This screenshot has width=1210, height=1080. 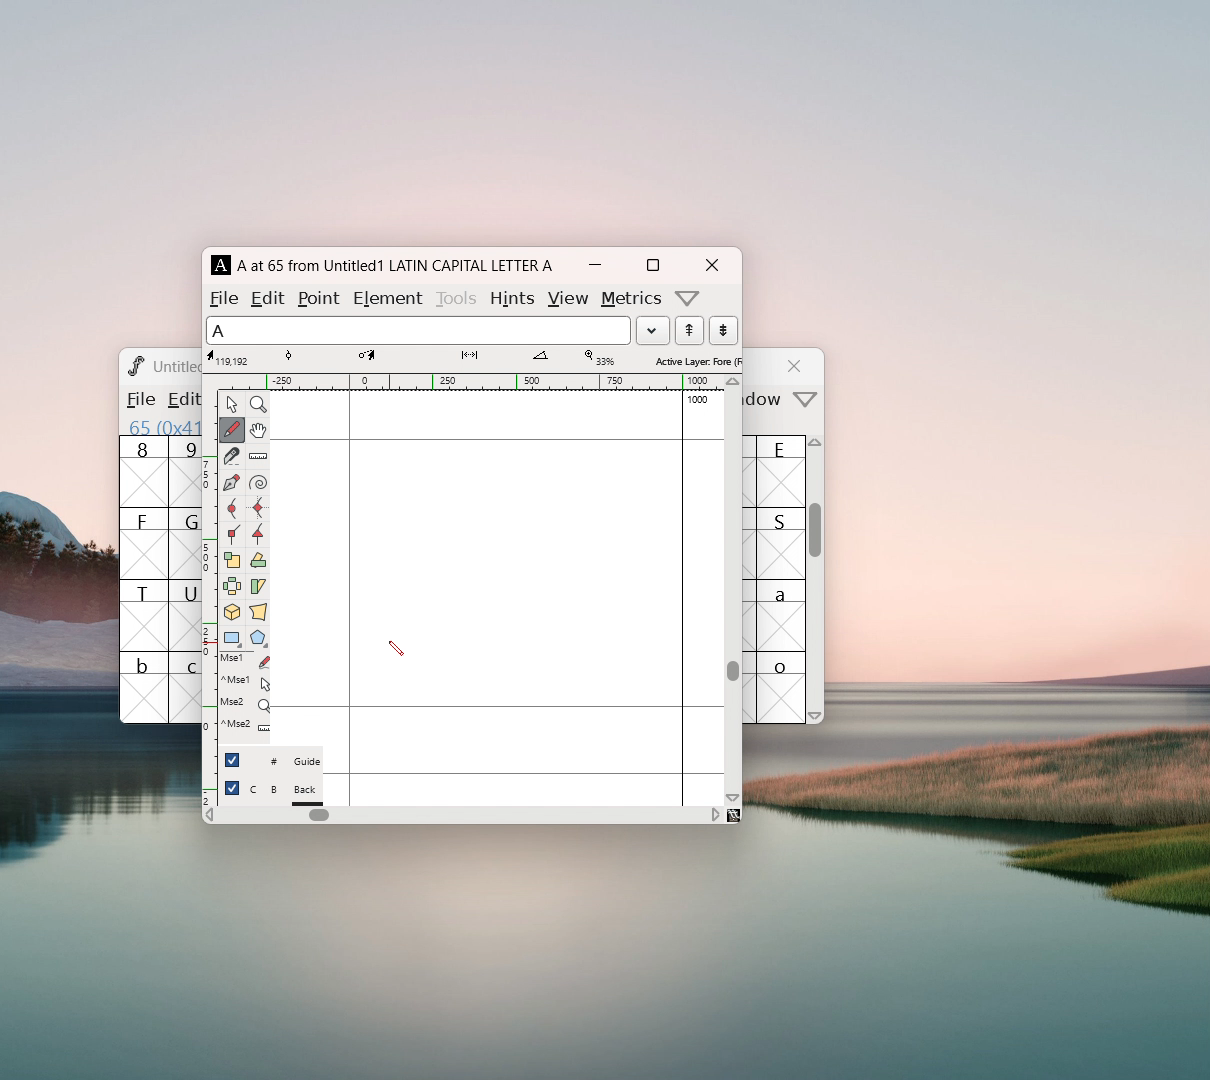 I want to click on measure distance, angle between points, so click(x=258, y=457).